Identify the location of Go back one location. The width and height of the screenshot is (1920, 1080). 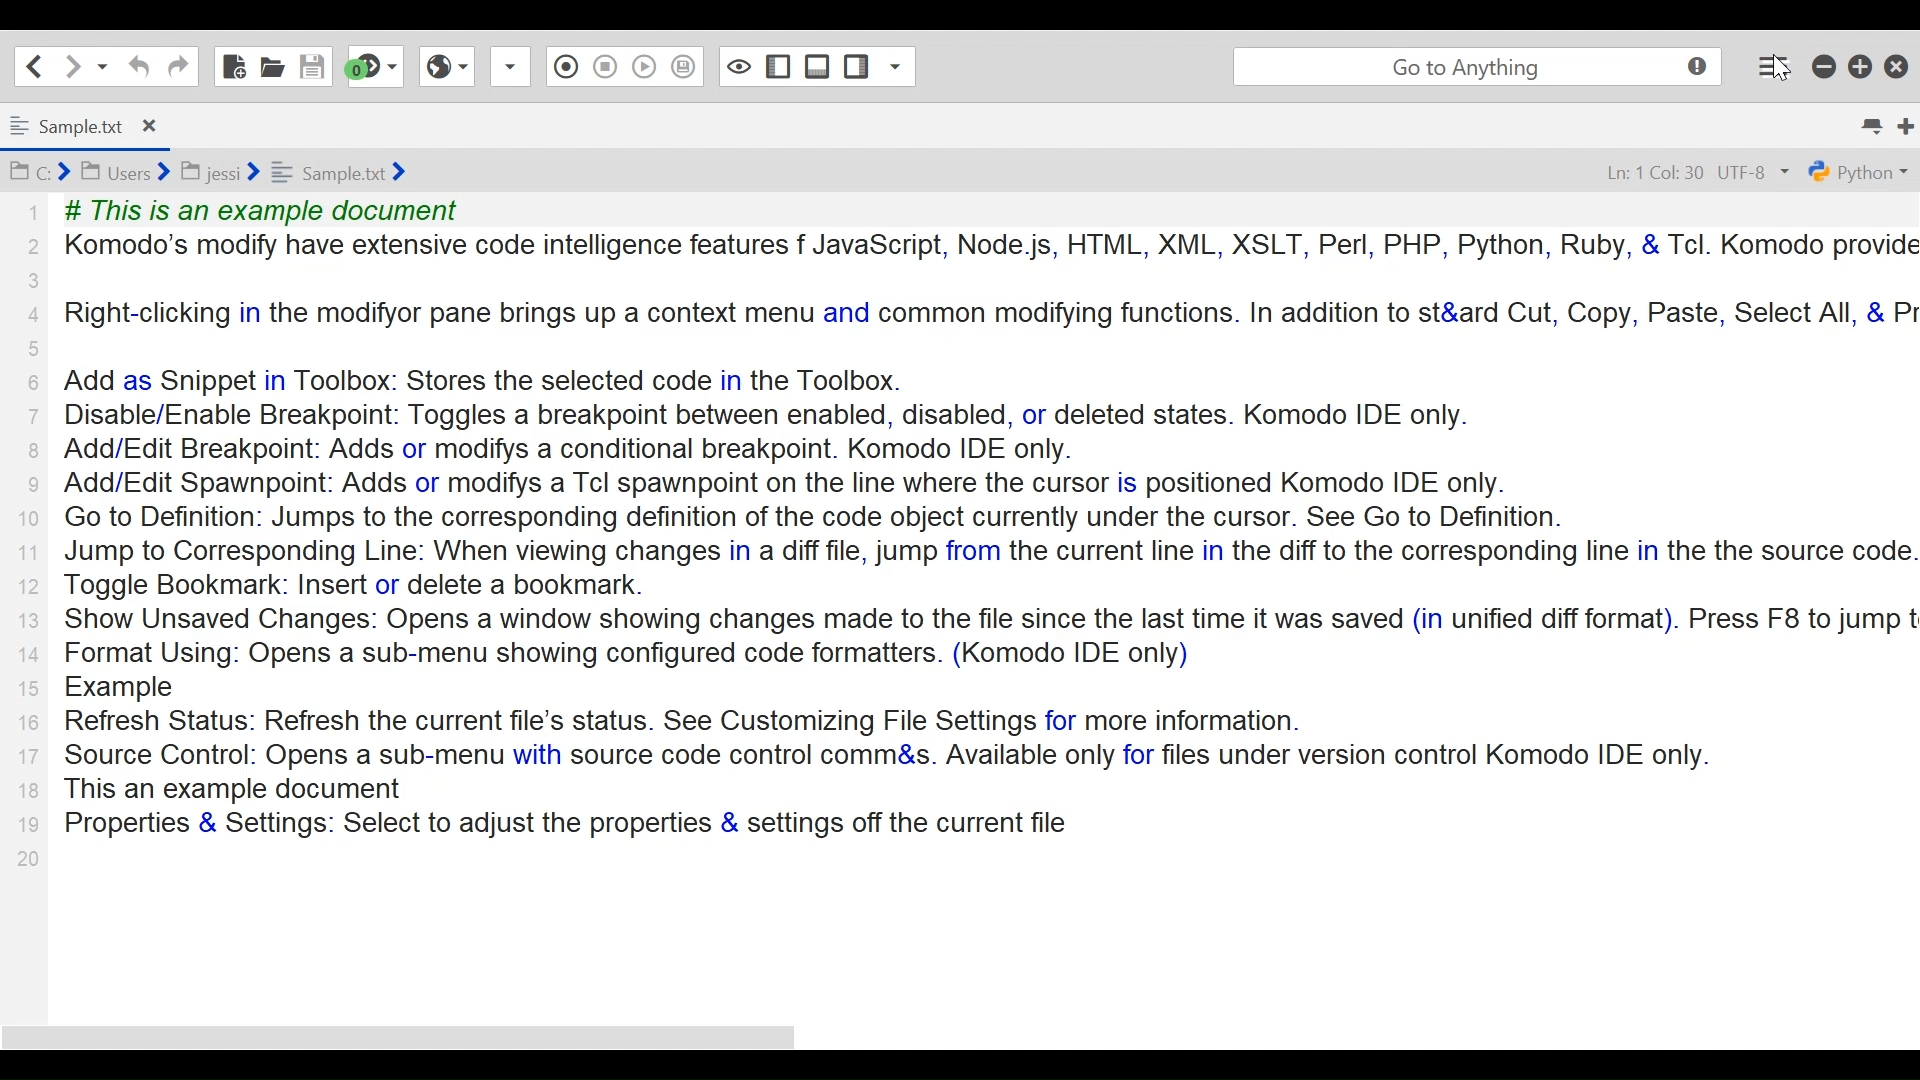
(34, 65).